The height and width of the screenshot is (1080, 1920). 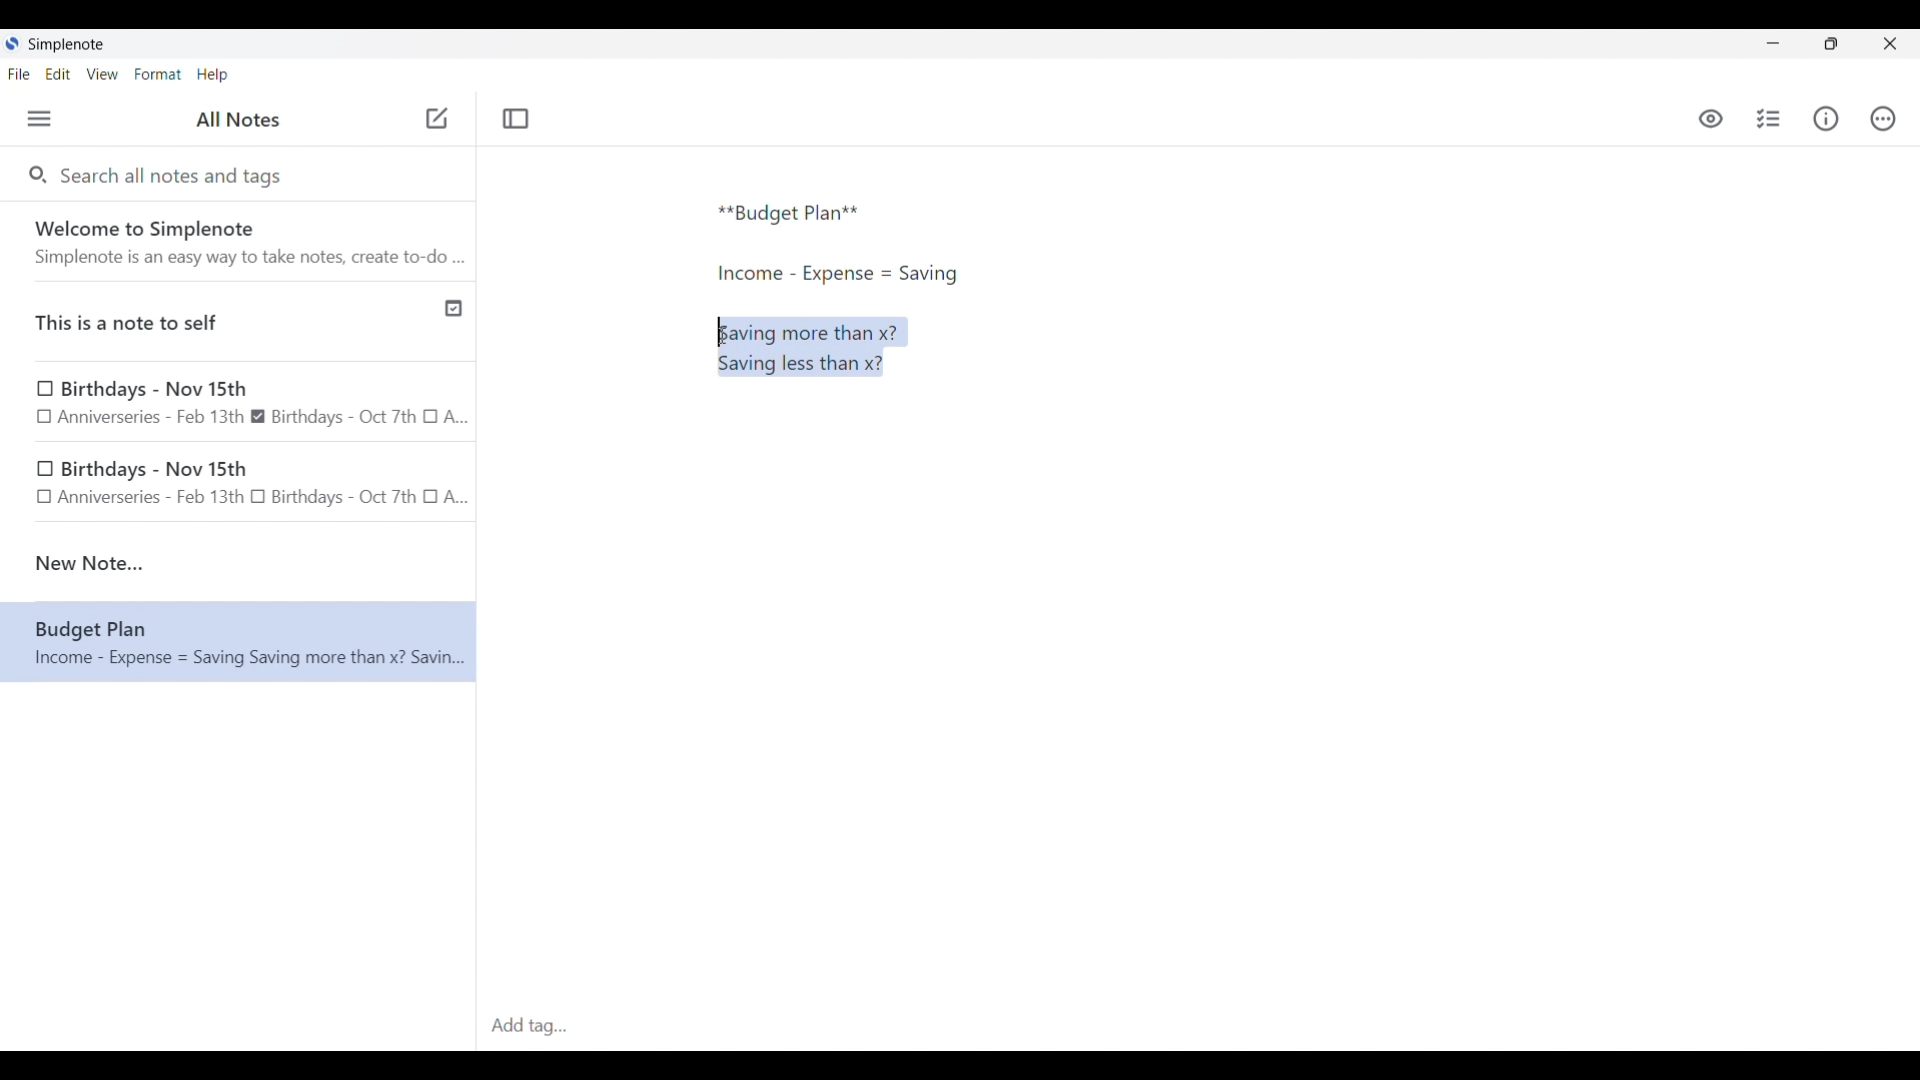 What do you see at coordinates (1831, 44) in the screenshot?
I see `Show interface in a smaller tab` at bounding box center [1831, 44].